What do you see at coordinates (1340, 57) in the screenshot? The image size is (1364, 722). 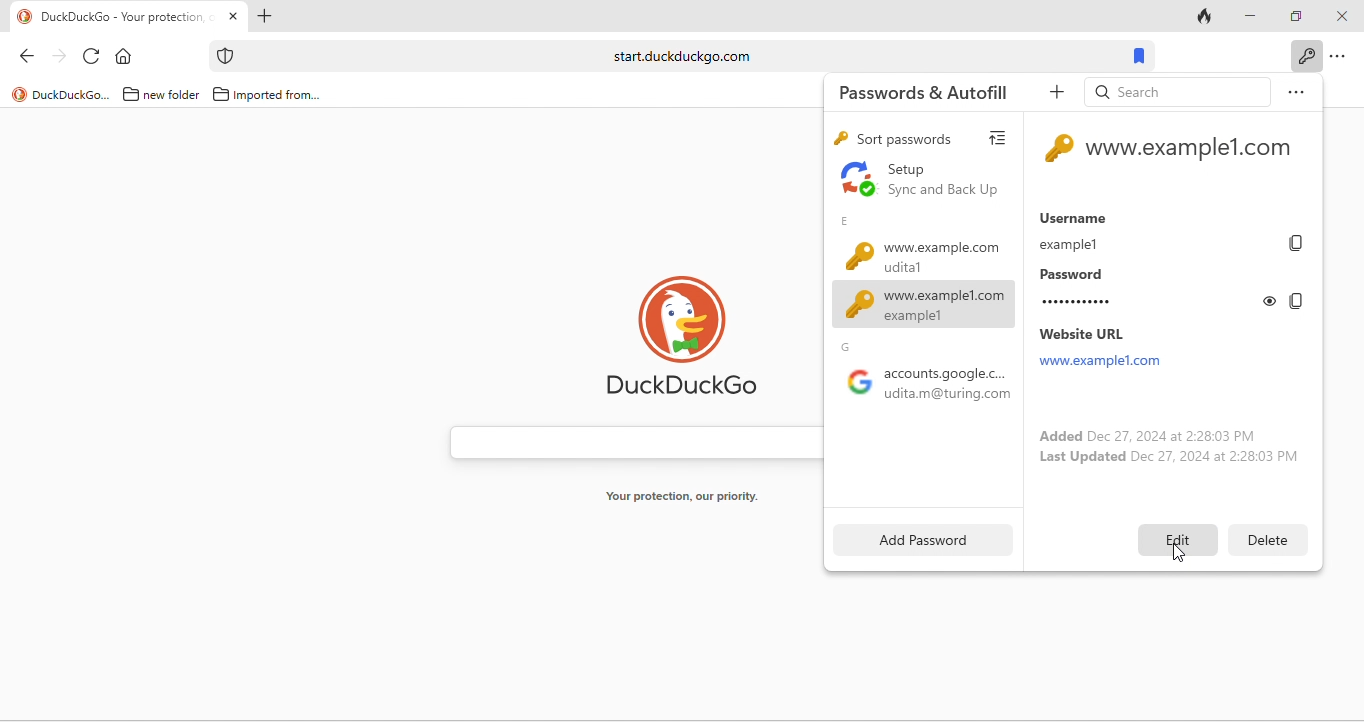 I see `option` at bounding box center [1340, 57].